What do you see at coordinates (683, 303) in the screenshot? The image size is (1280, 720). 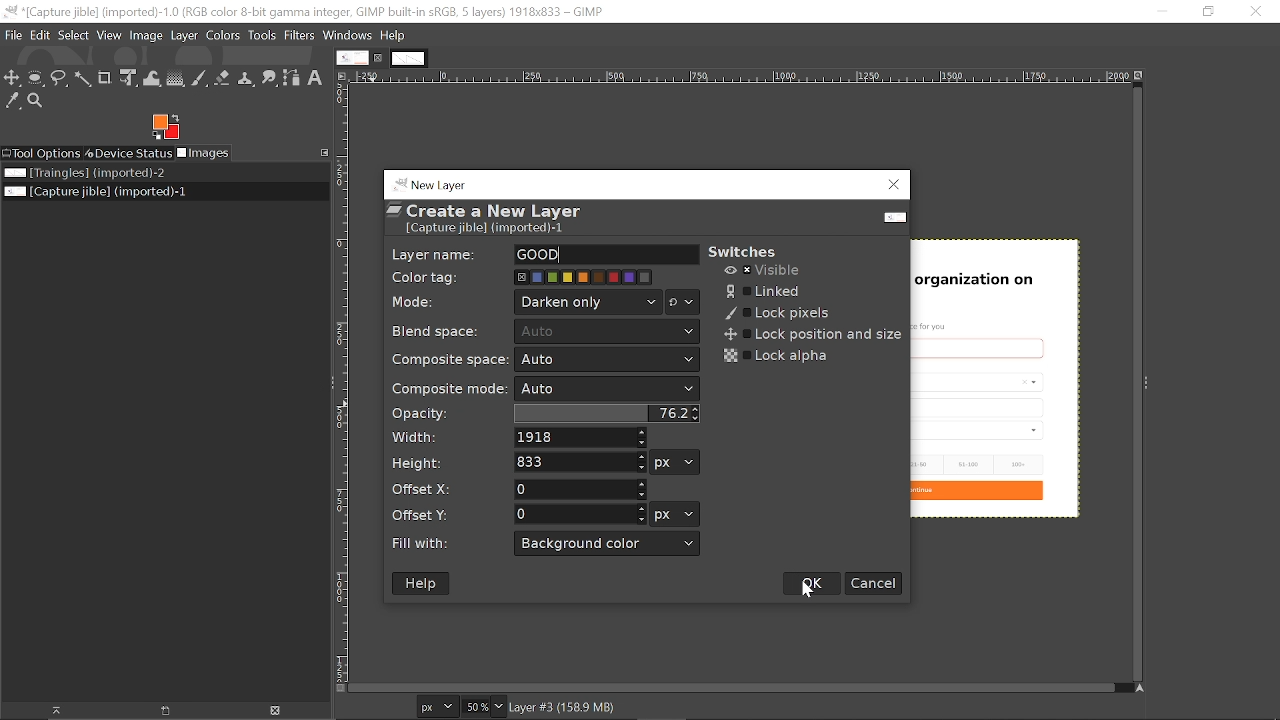 I see `Mode options` at bounding box center [683, 303].